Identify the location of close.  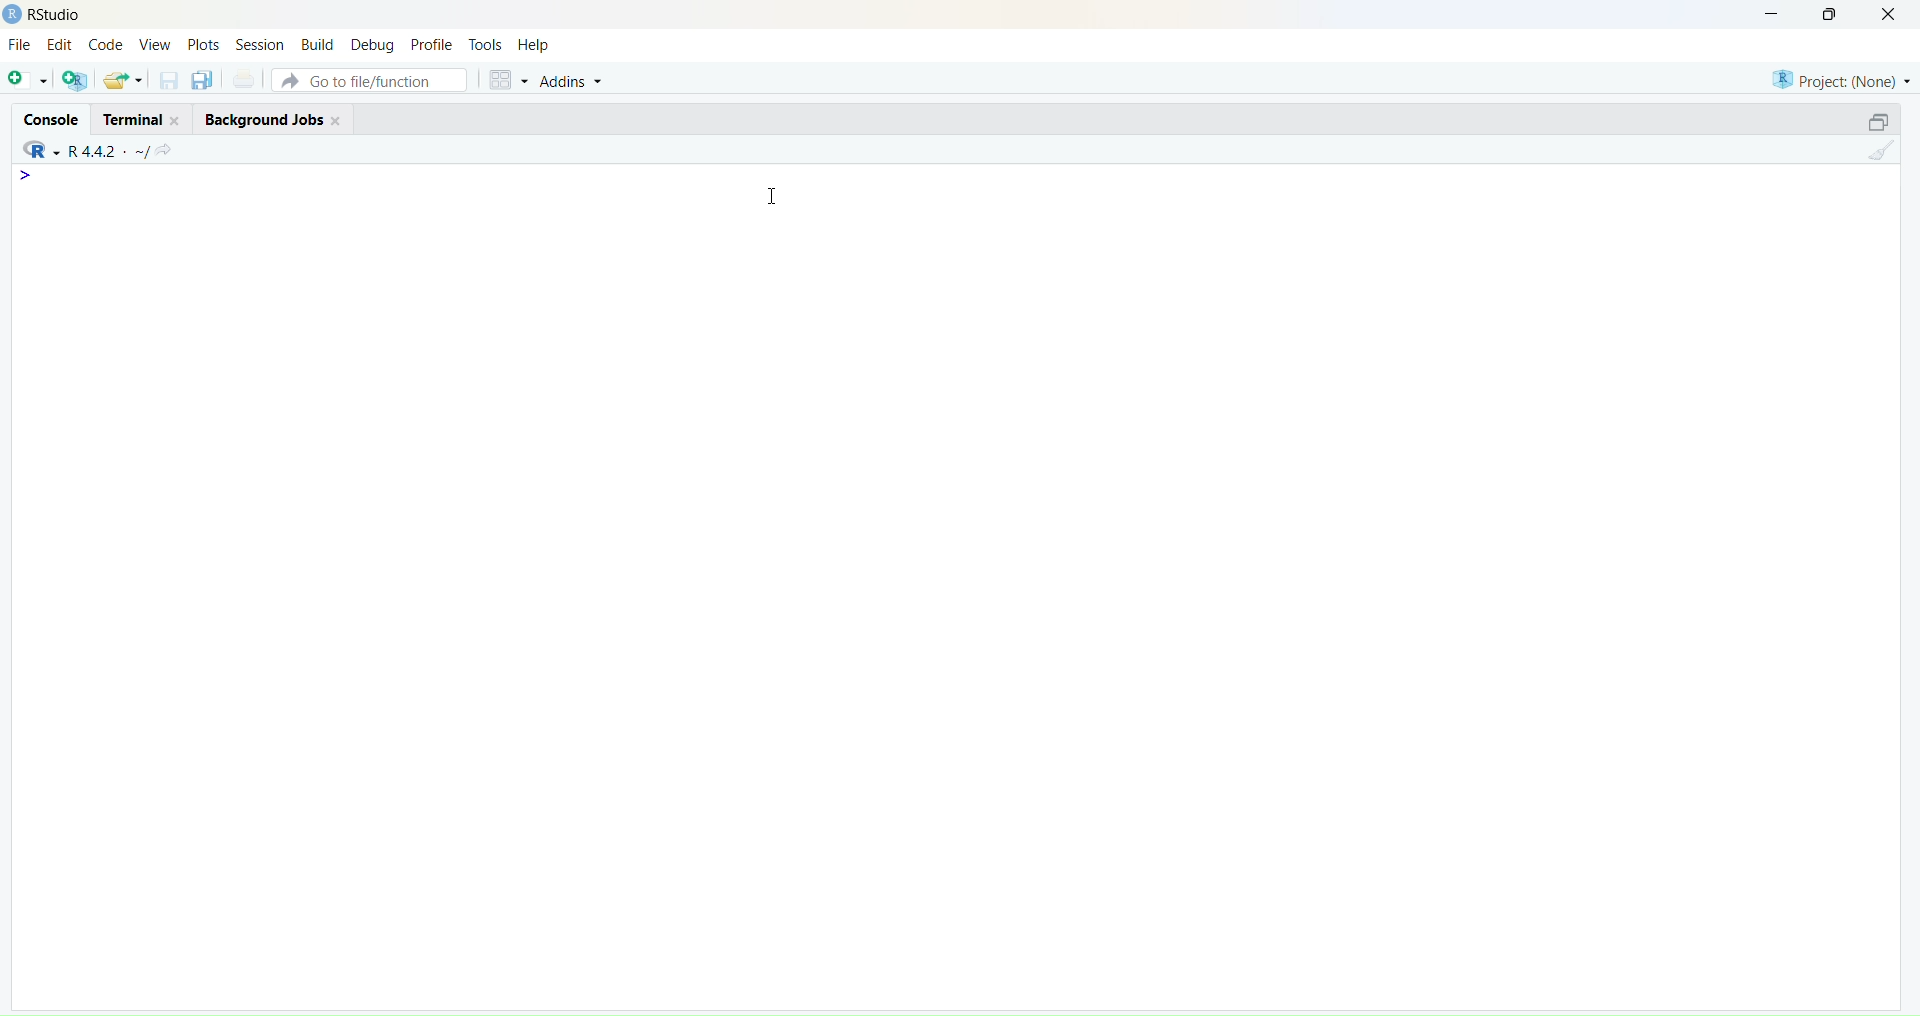
(1896, 15).